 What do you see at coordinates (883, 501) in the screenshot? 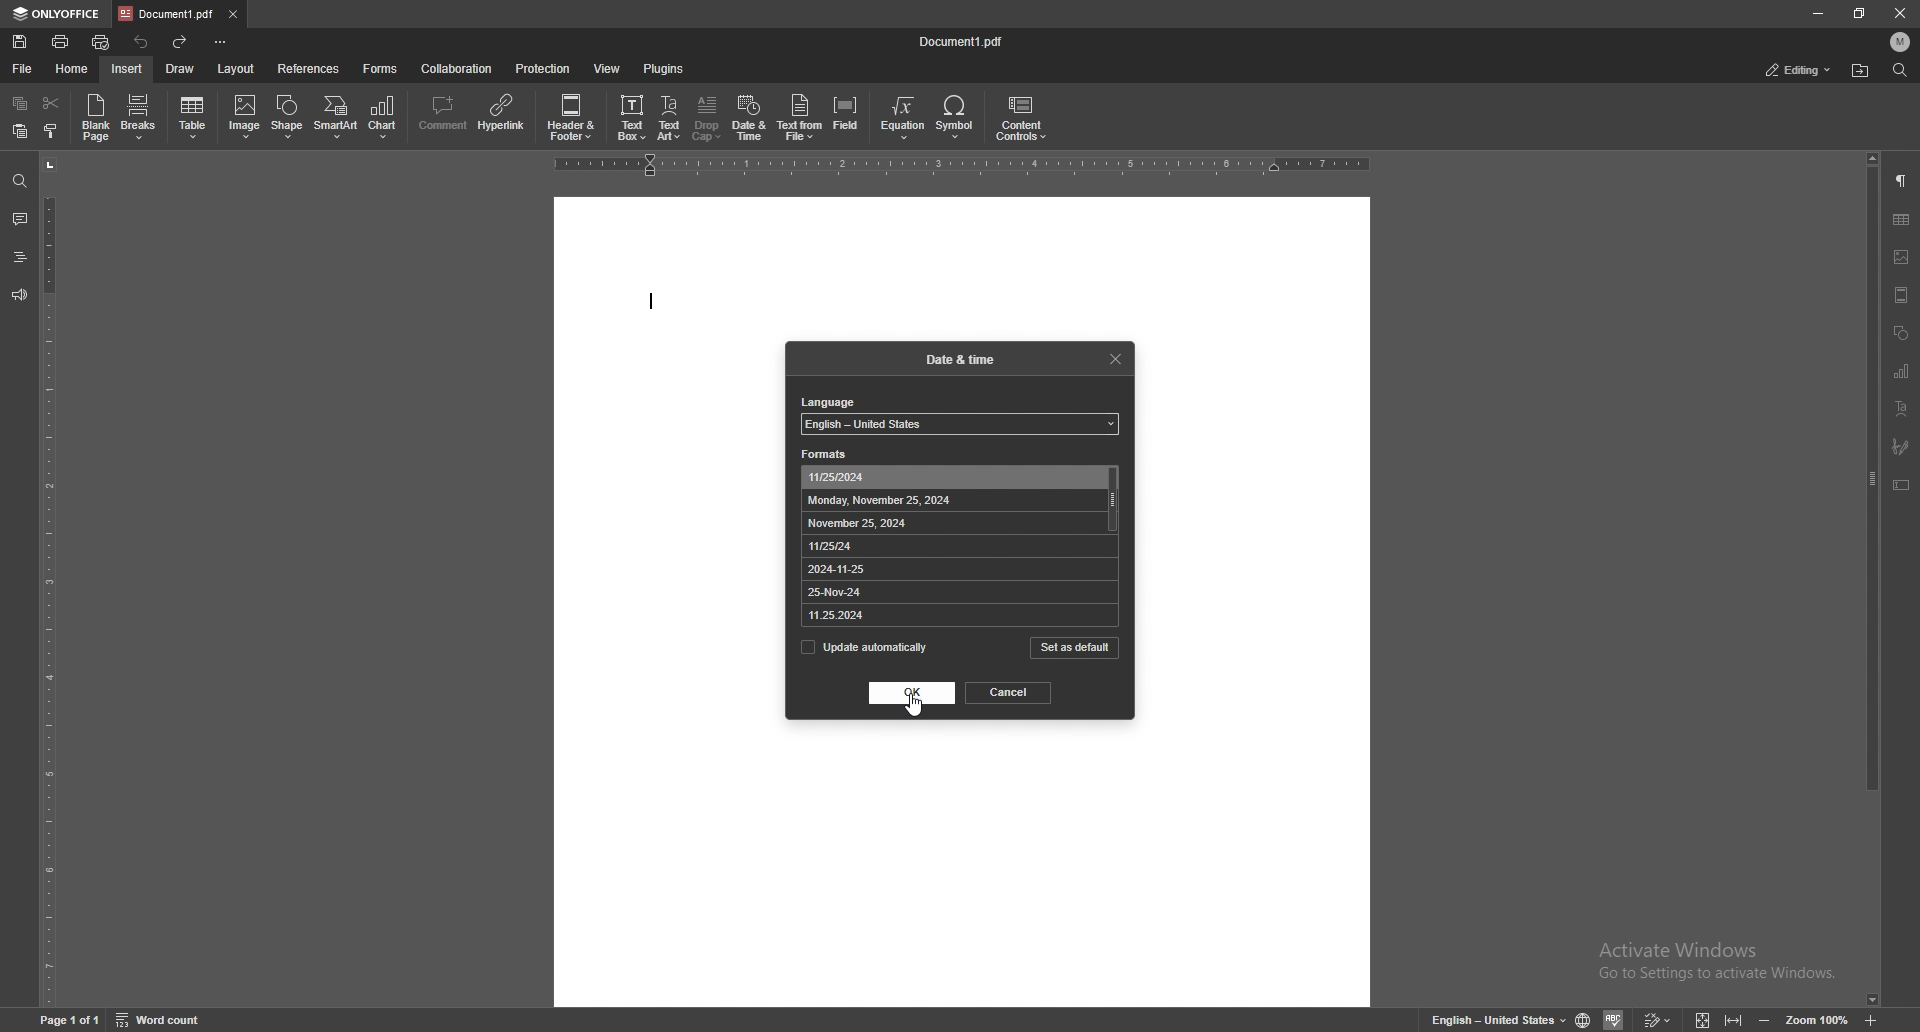
I see `date format` at bounding box center [883, 501].